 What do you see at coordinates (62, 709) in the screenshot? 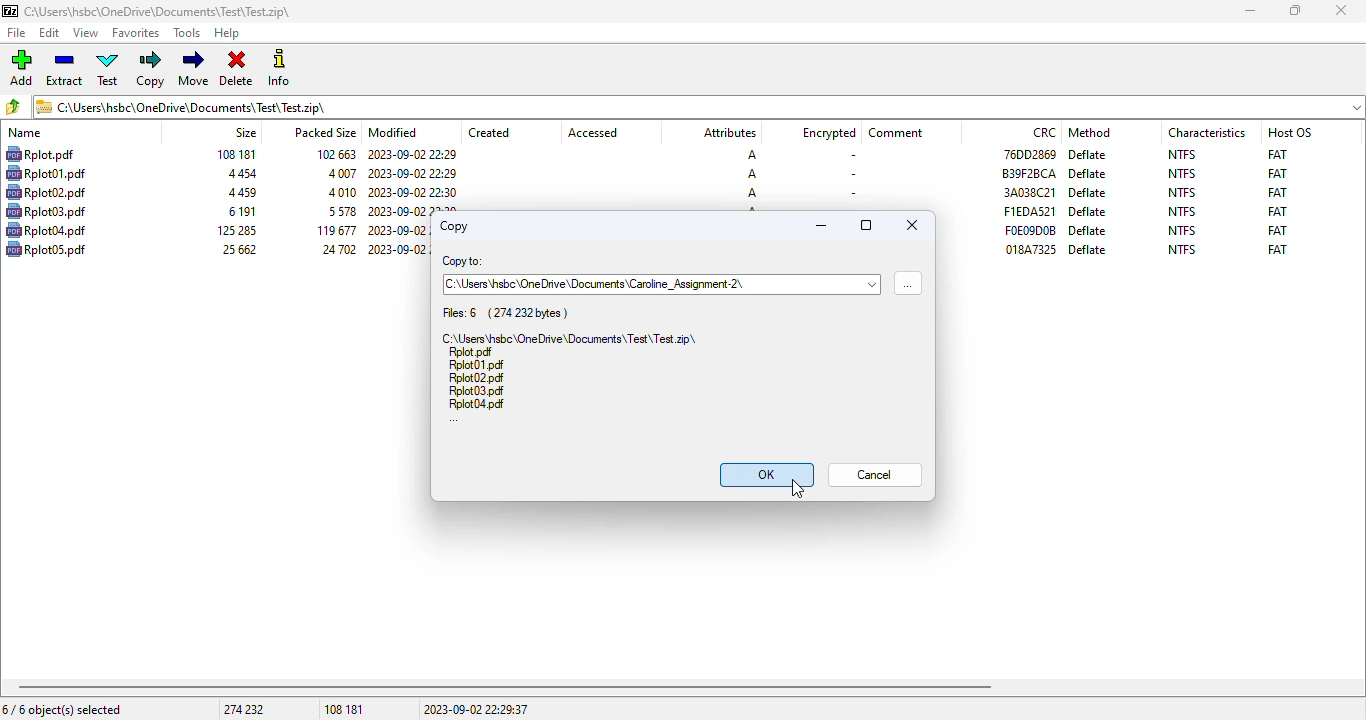
I see `6/6 object(s) selected` at bounding box center [62, 709].